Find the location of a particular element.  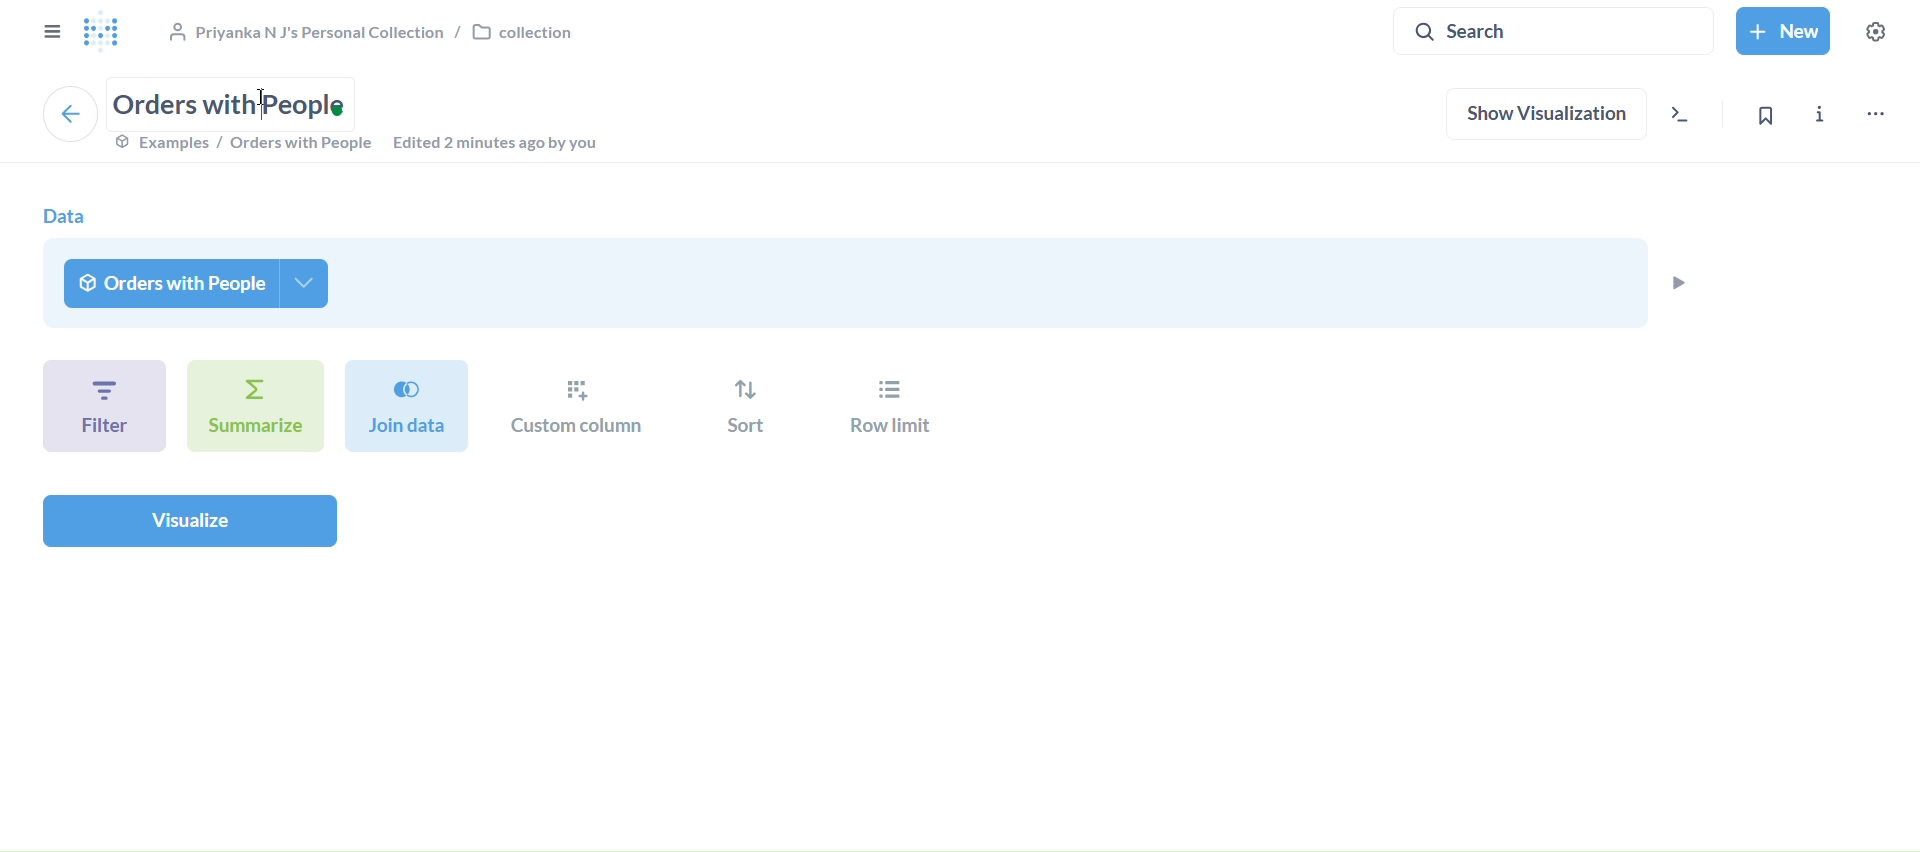

custom column is located at coordinates (580, 407).